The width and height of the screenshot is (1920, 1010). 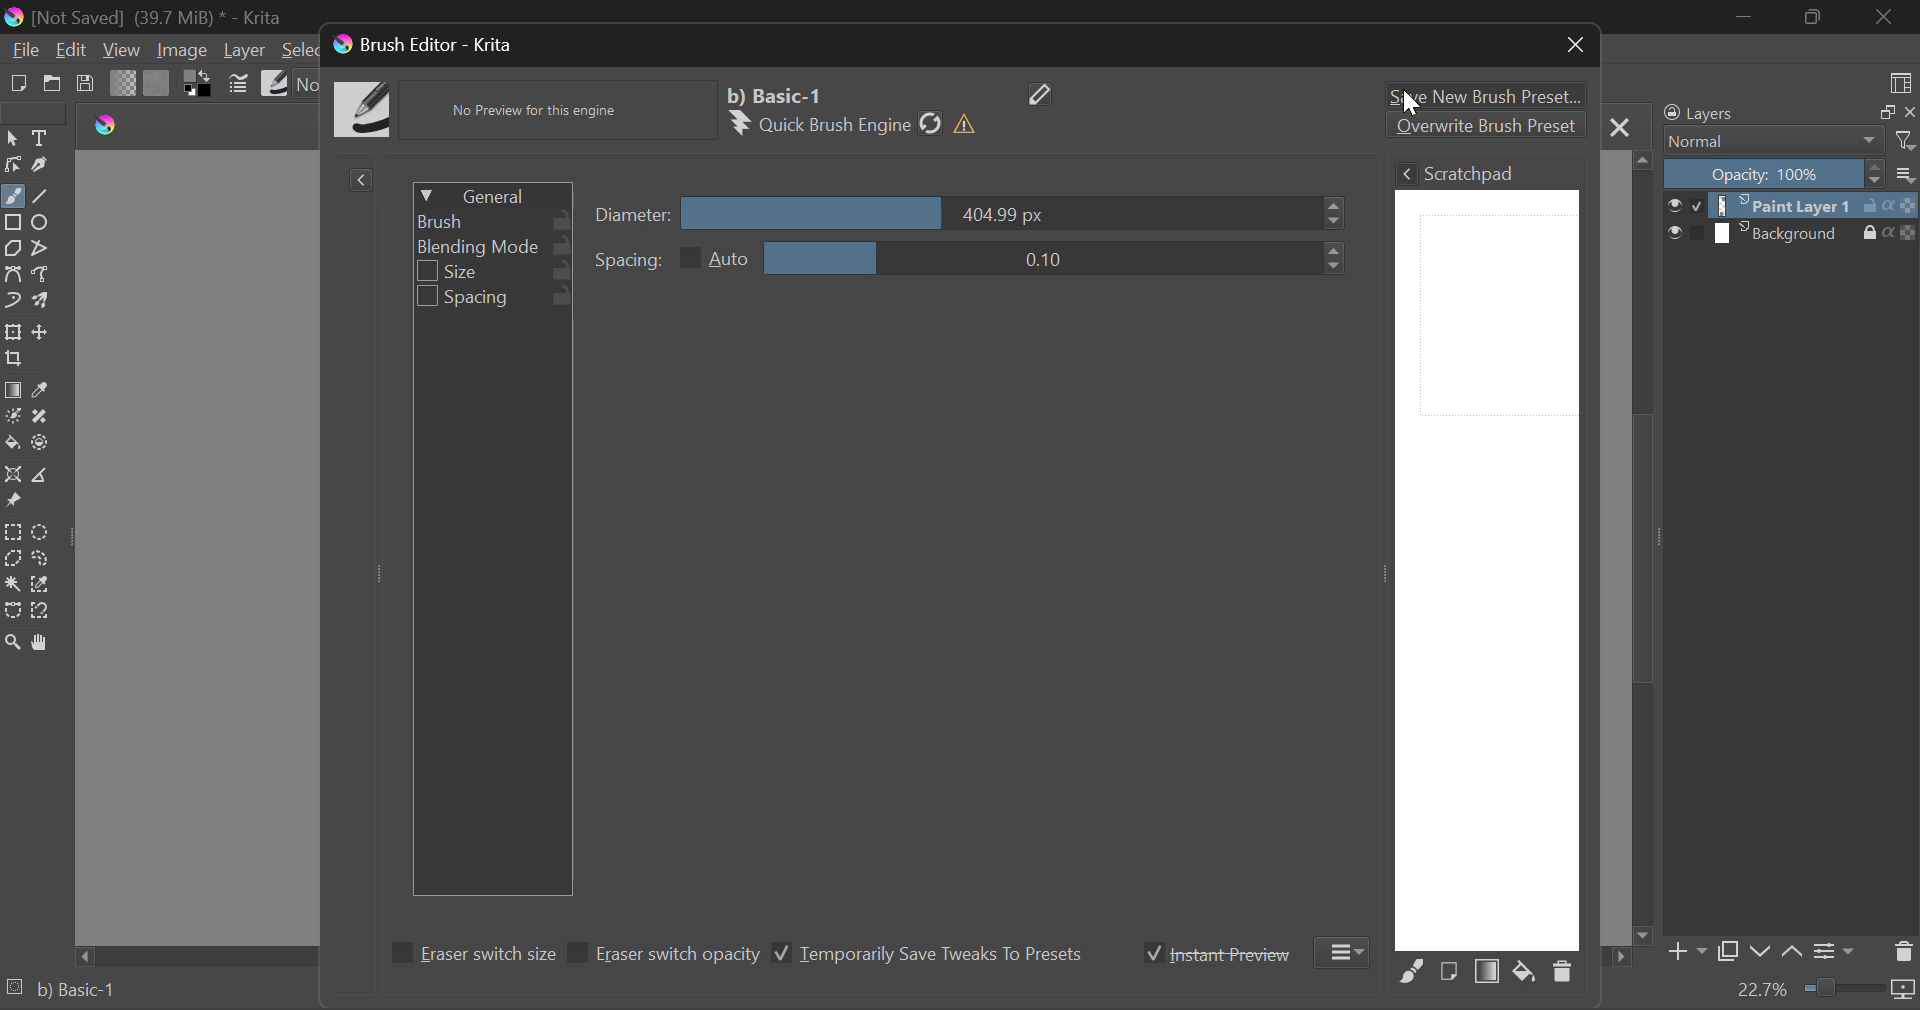 I want to click on Brush Engine, so click(x=857, y=124).